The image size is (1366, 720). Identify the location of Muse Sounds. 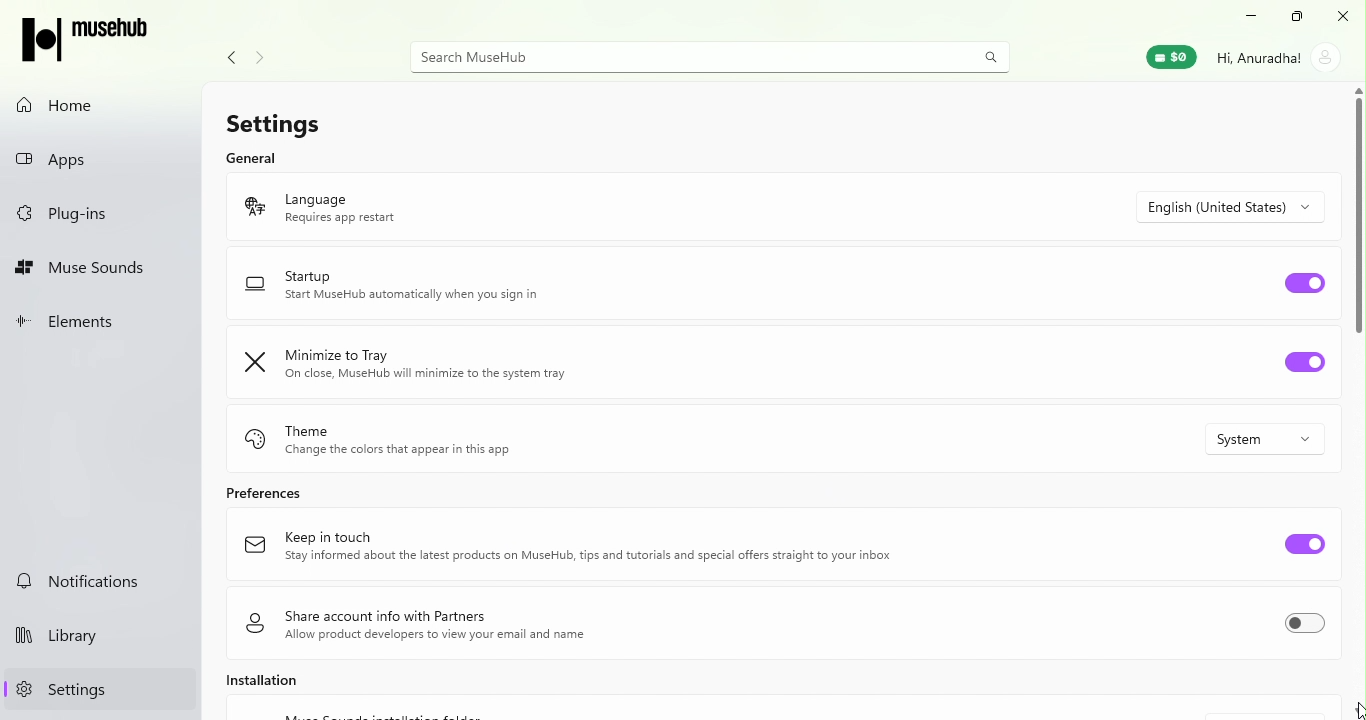
(98, 269).